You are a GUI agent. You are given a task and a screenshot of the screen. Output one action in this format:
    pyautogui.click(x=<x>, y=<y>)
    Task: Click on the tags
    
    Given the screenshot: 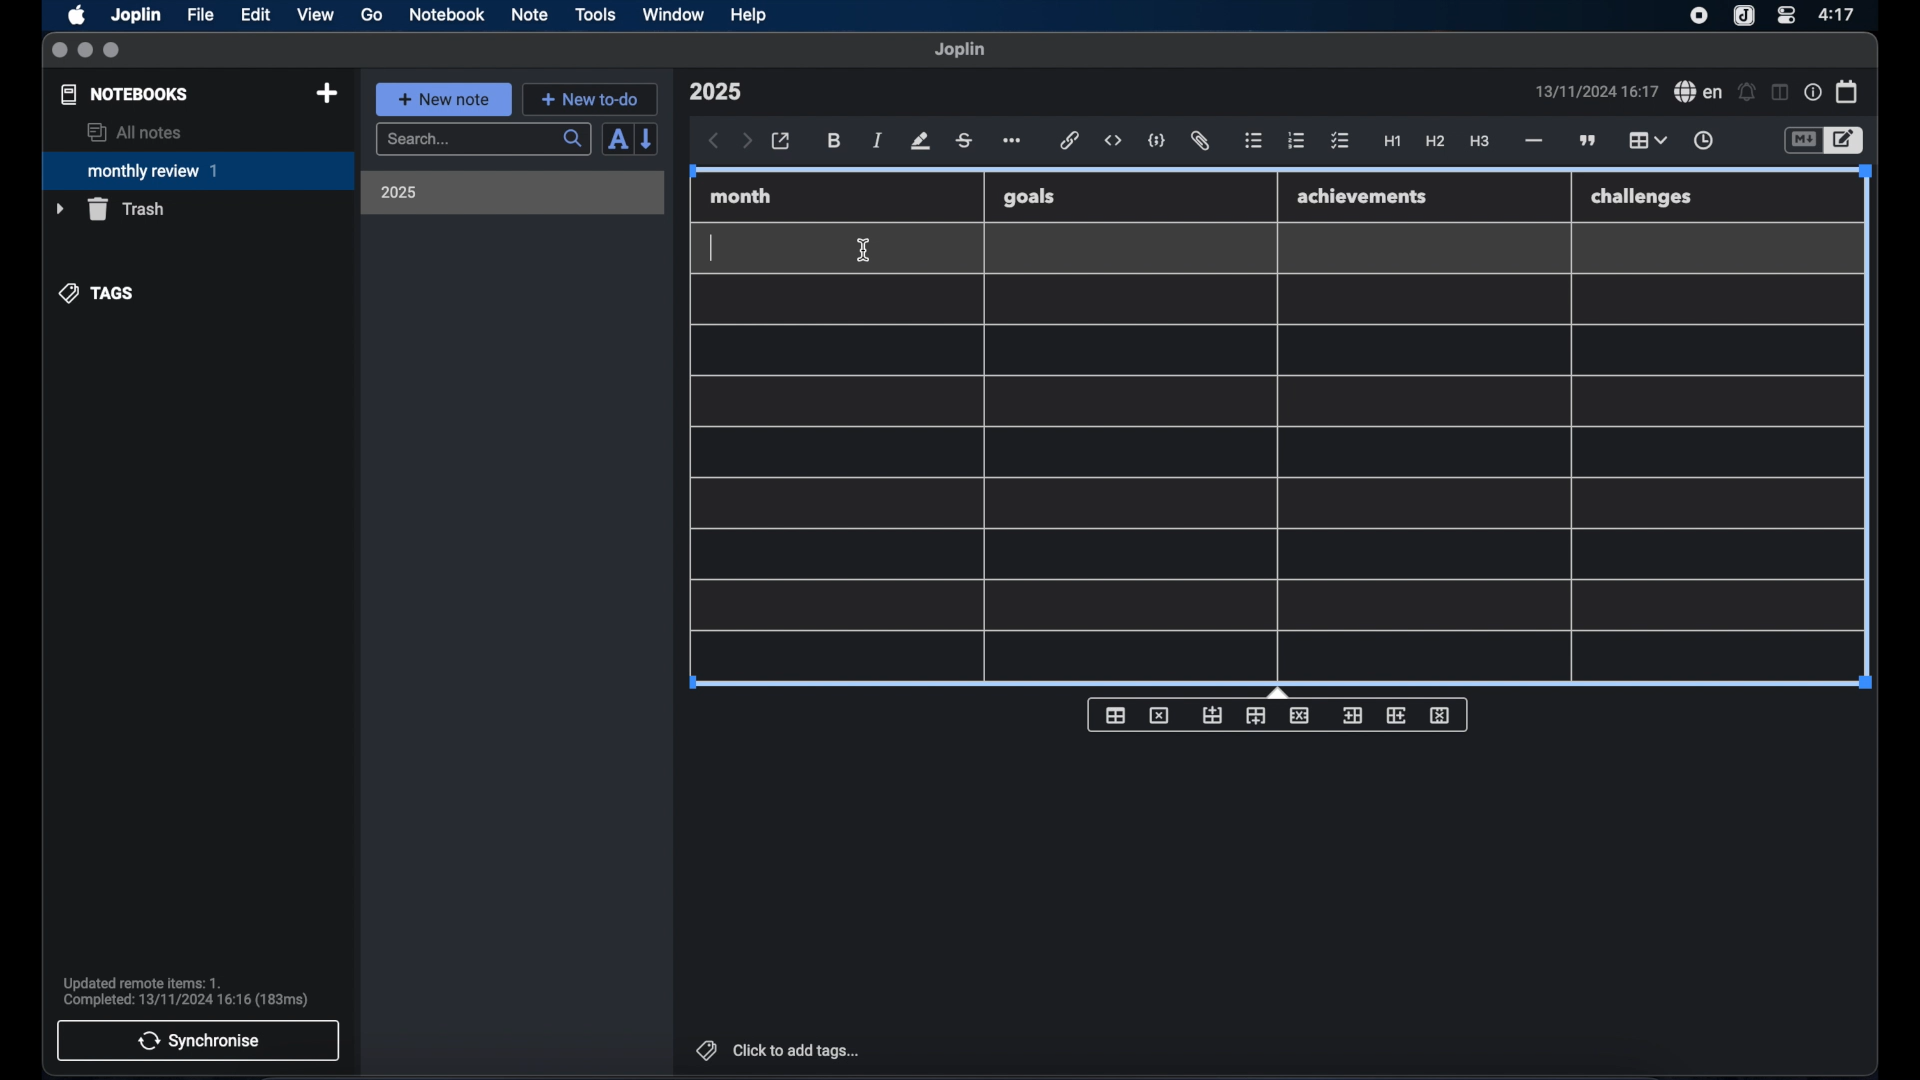 What is the action you would take?
    pyautogui.click(x=98, y=293)
    